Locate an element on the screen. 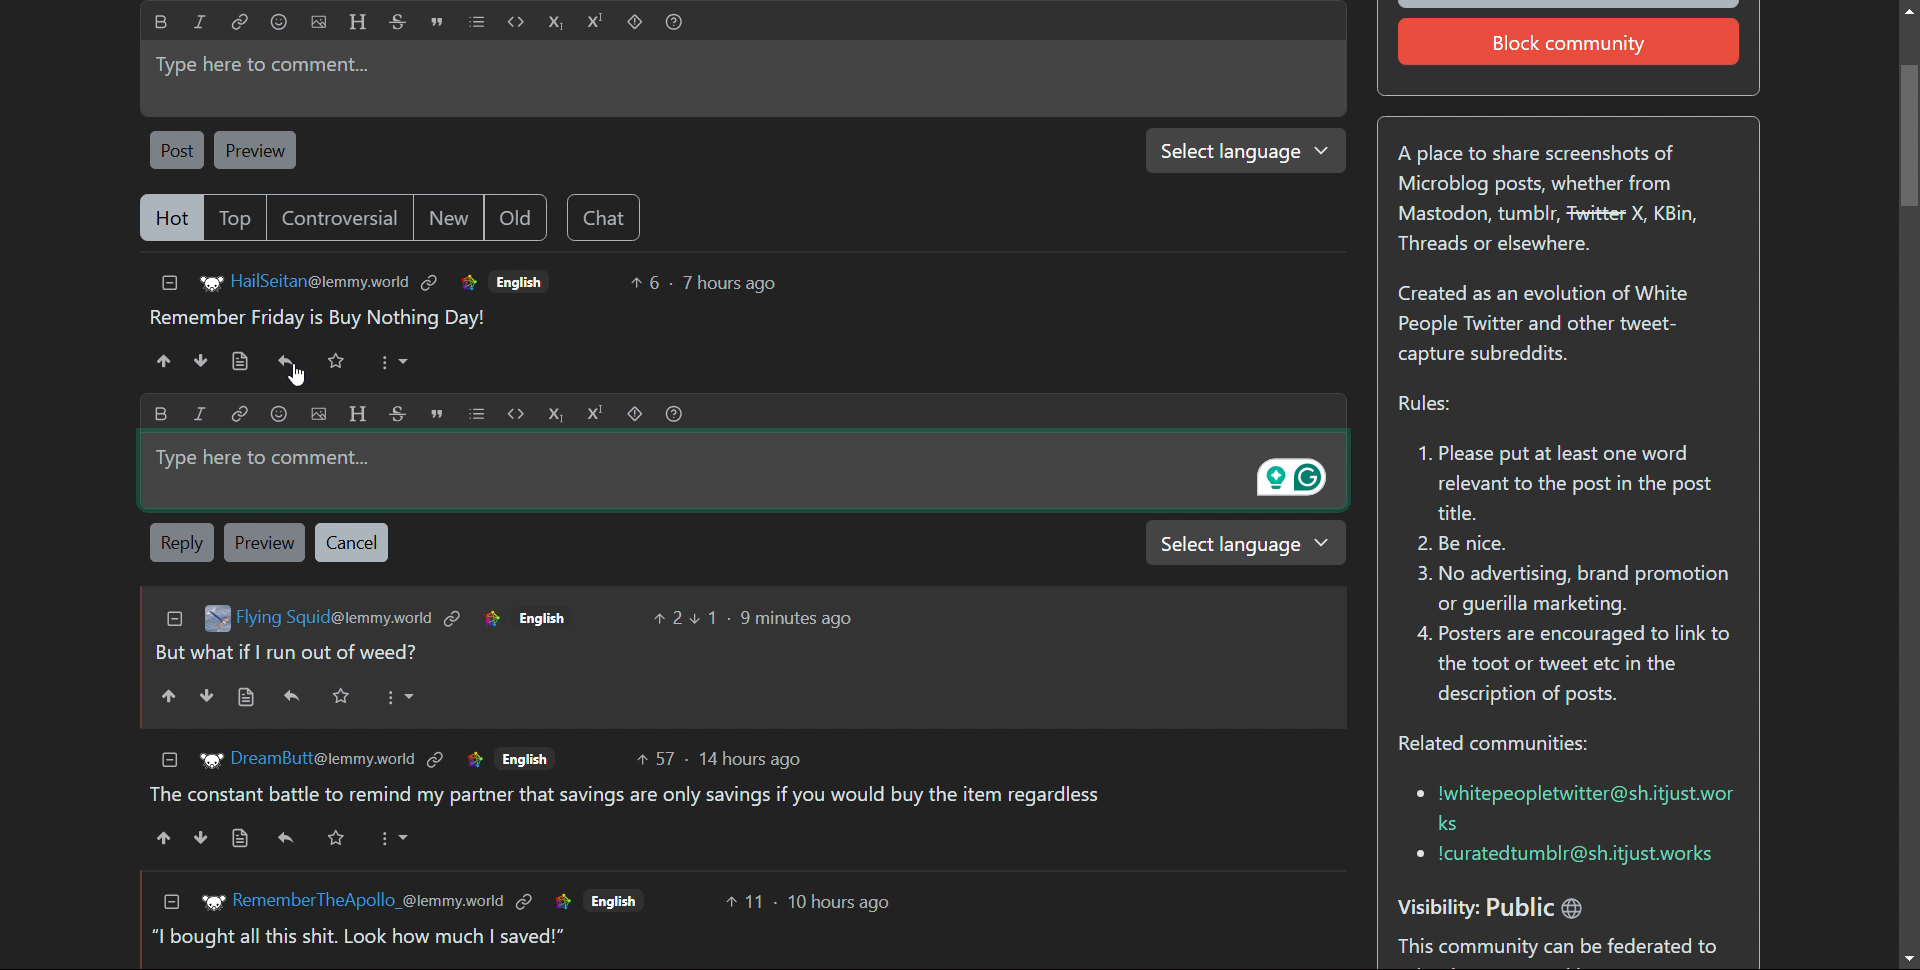 The width and height of the screenshot is (1920, 970). link is located at coordinates (489, 618).